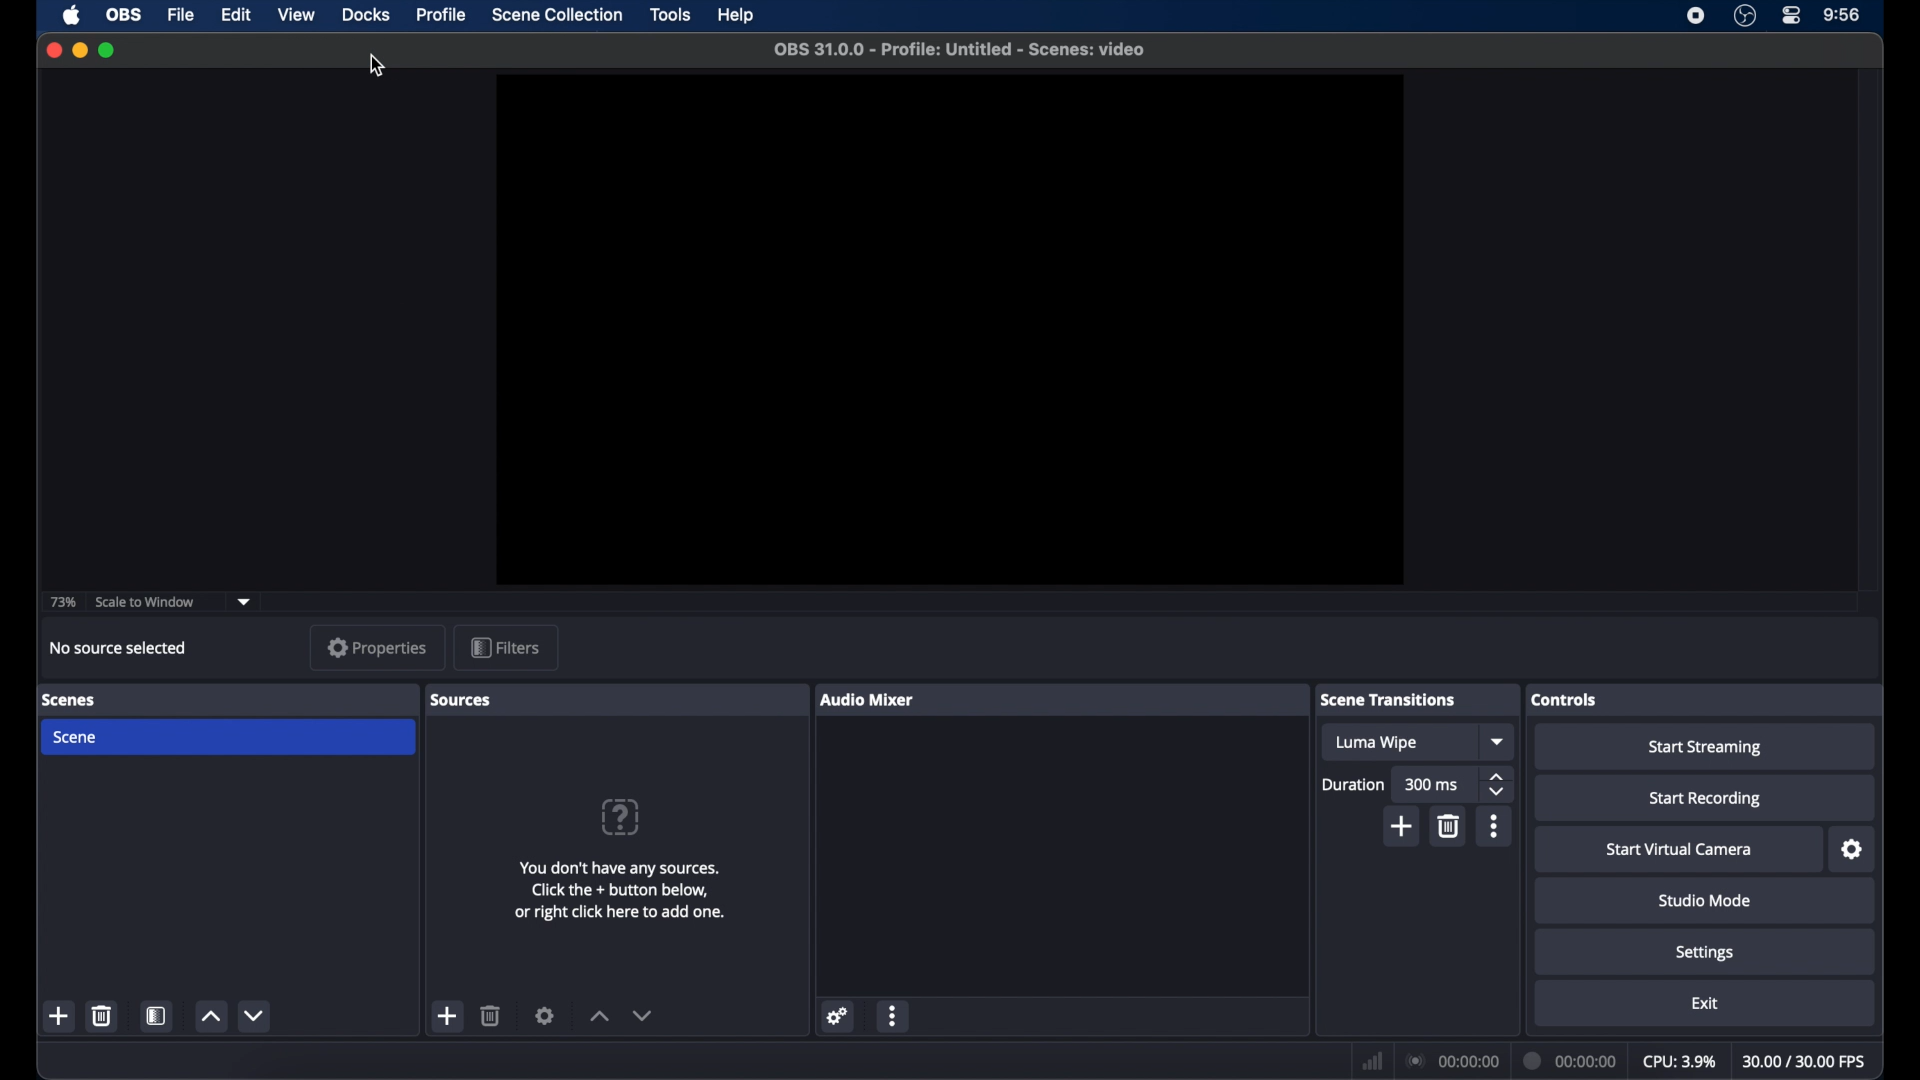  What do you see at coordinates (1705, 1003) in the screenshot?
I see `exit` at bounding box center [1705, 1003].